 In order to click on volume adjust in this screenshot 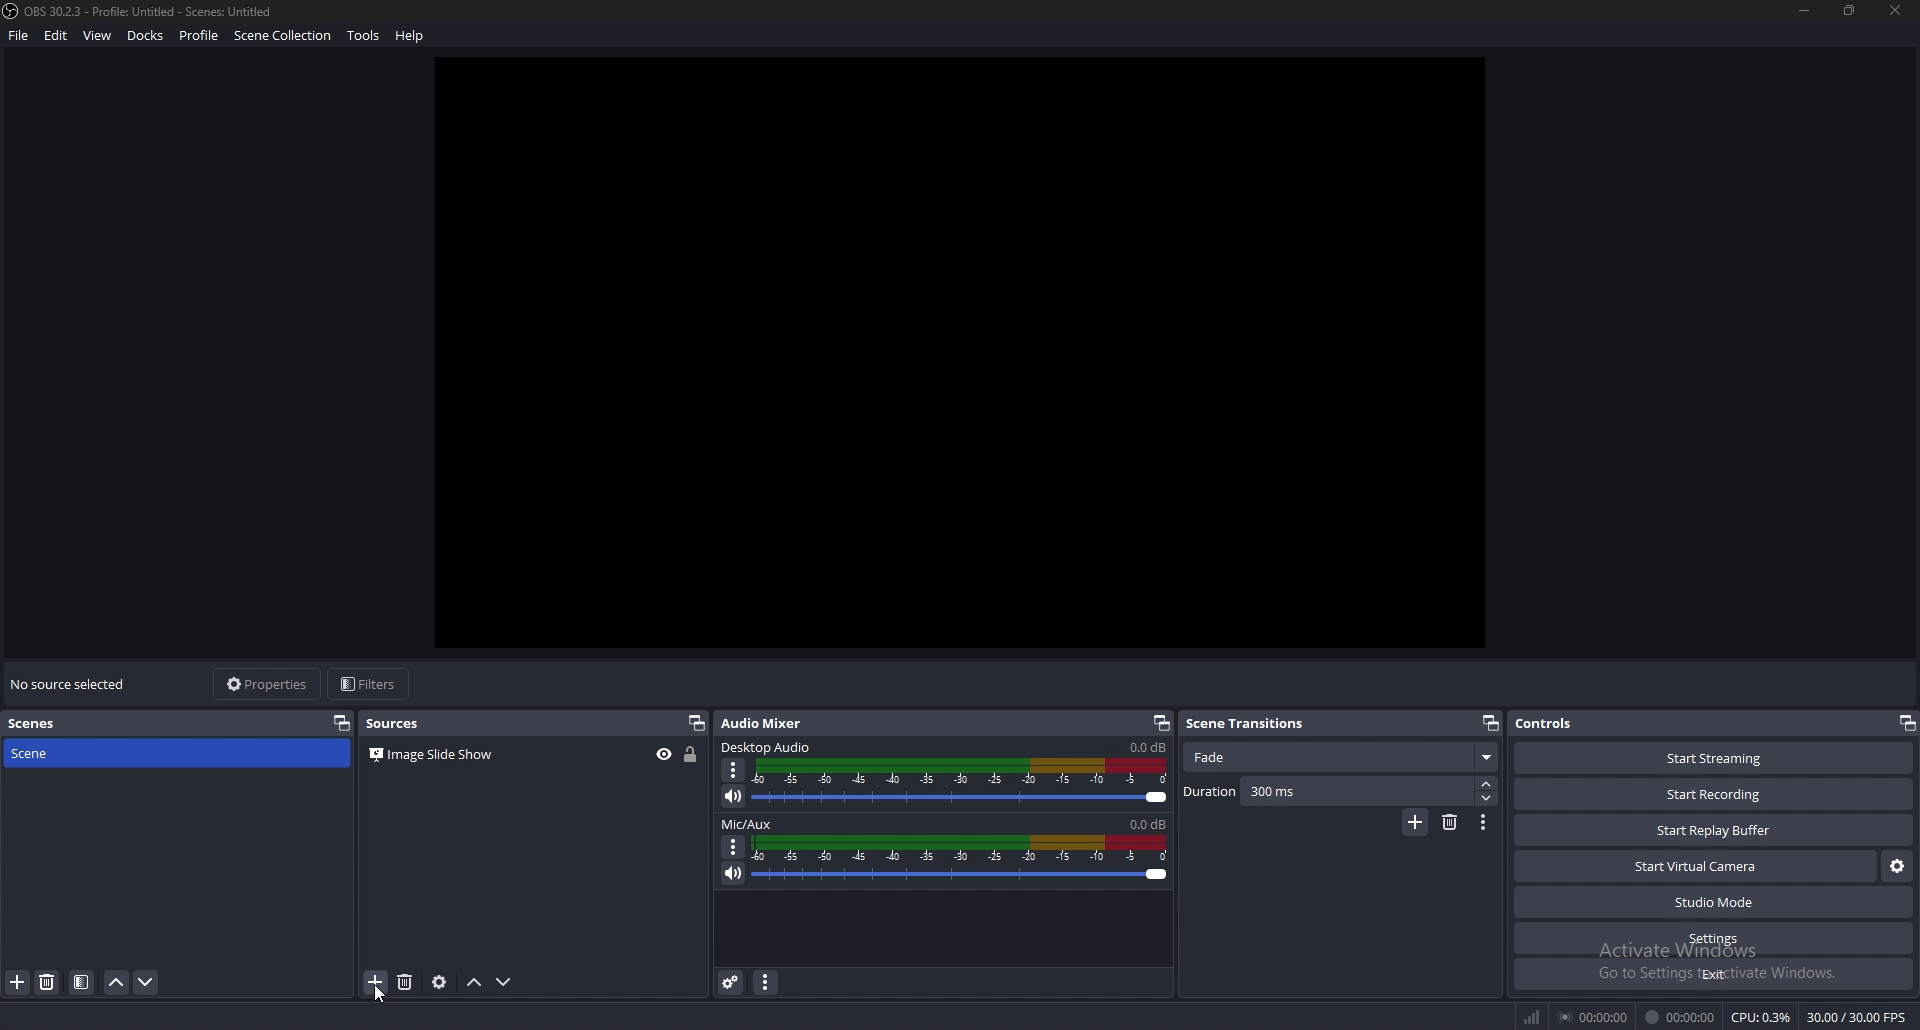, I will do `click(961, 781)`.